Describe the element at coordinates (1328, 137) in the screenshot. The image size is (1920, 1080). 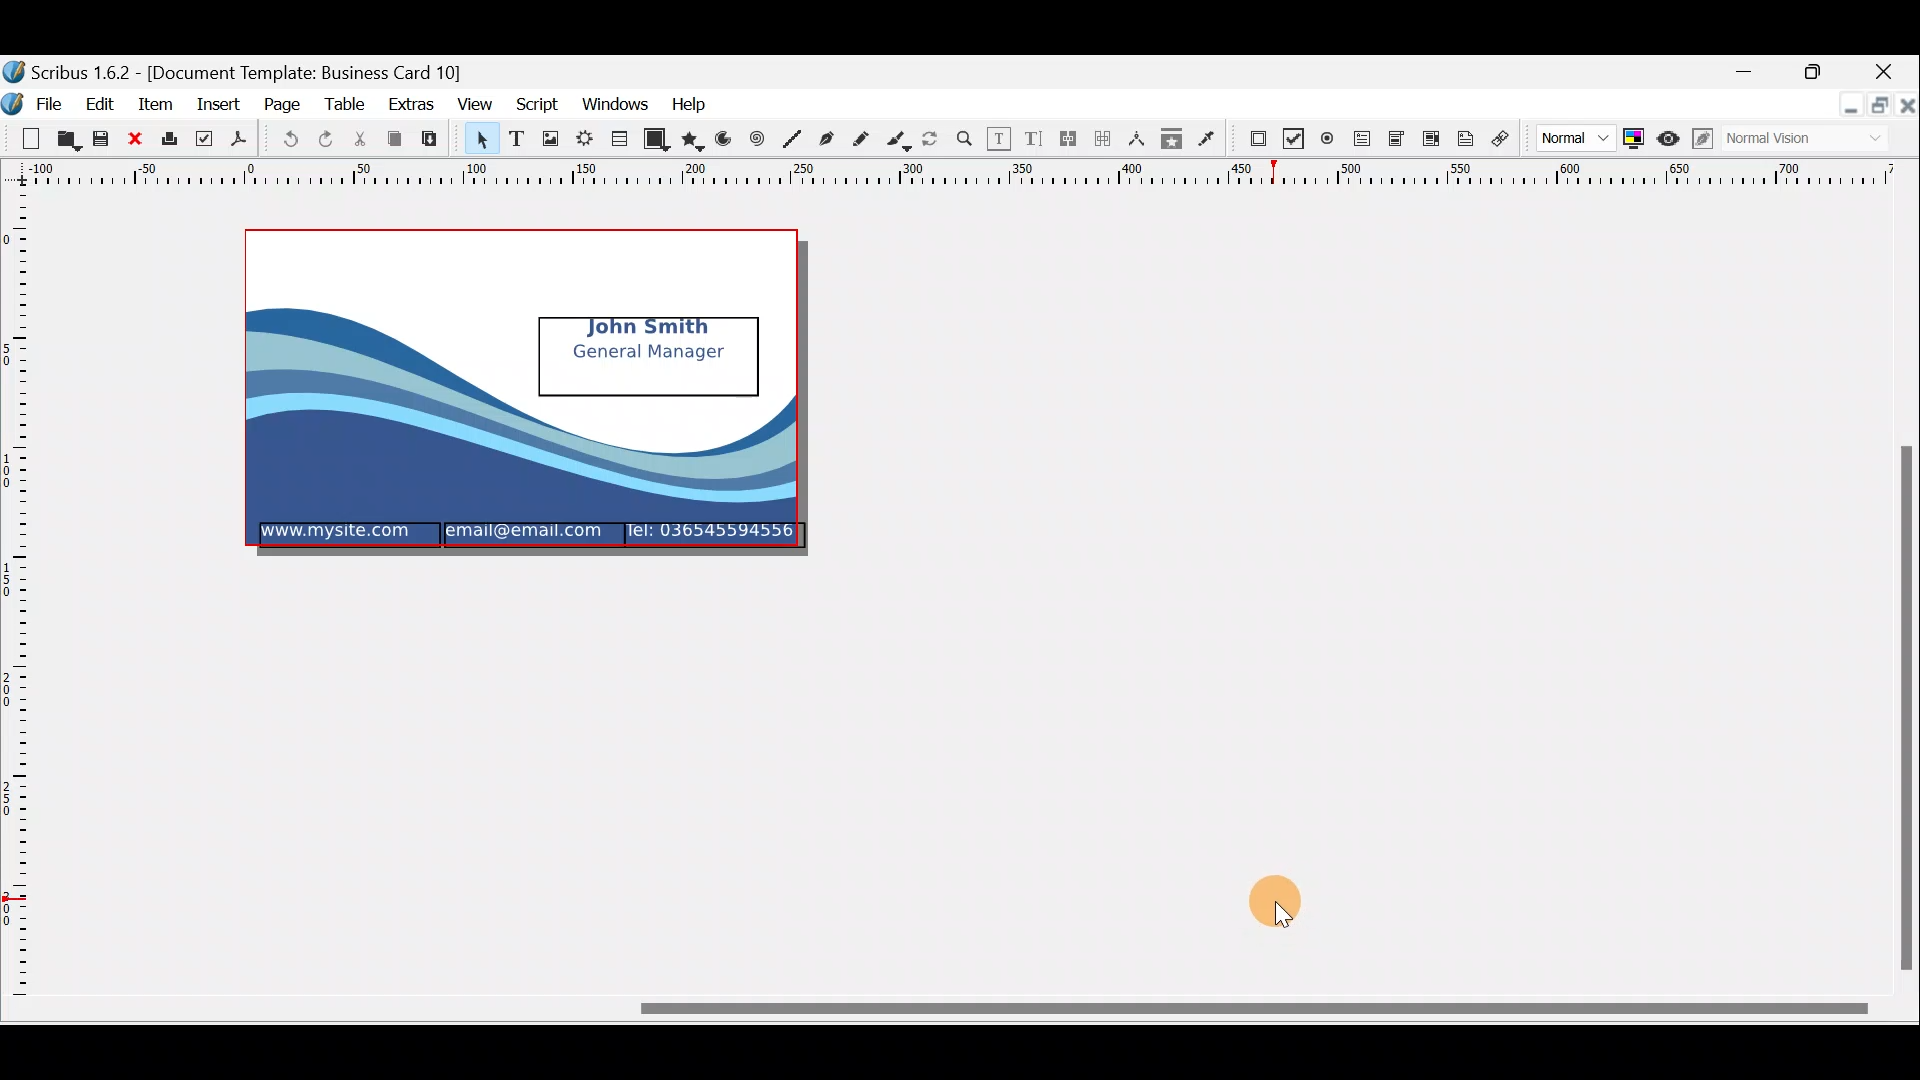
I see `PDF radio button` at that location.